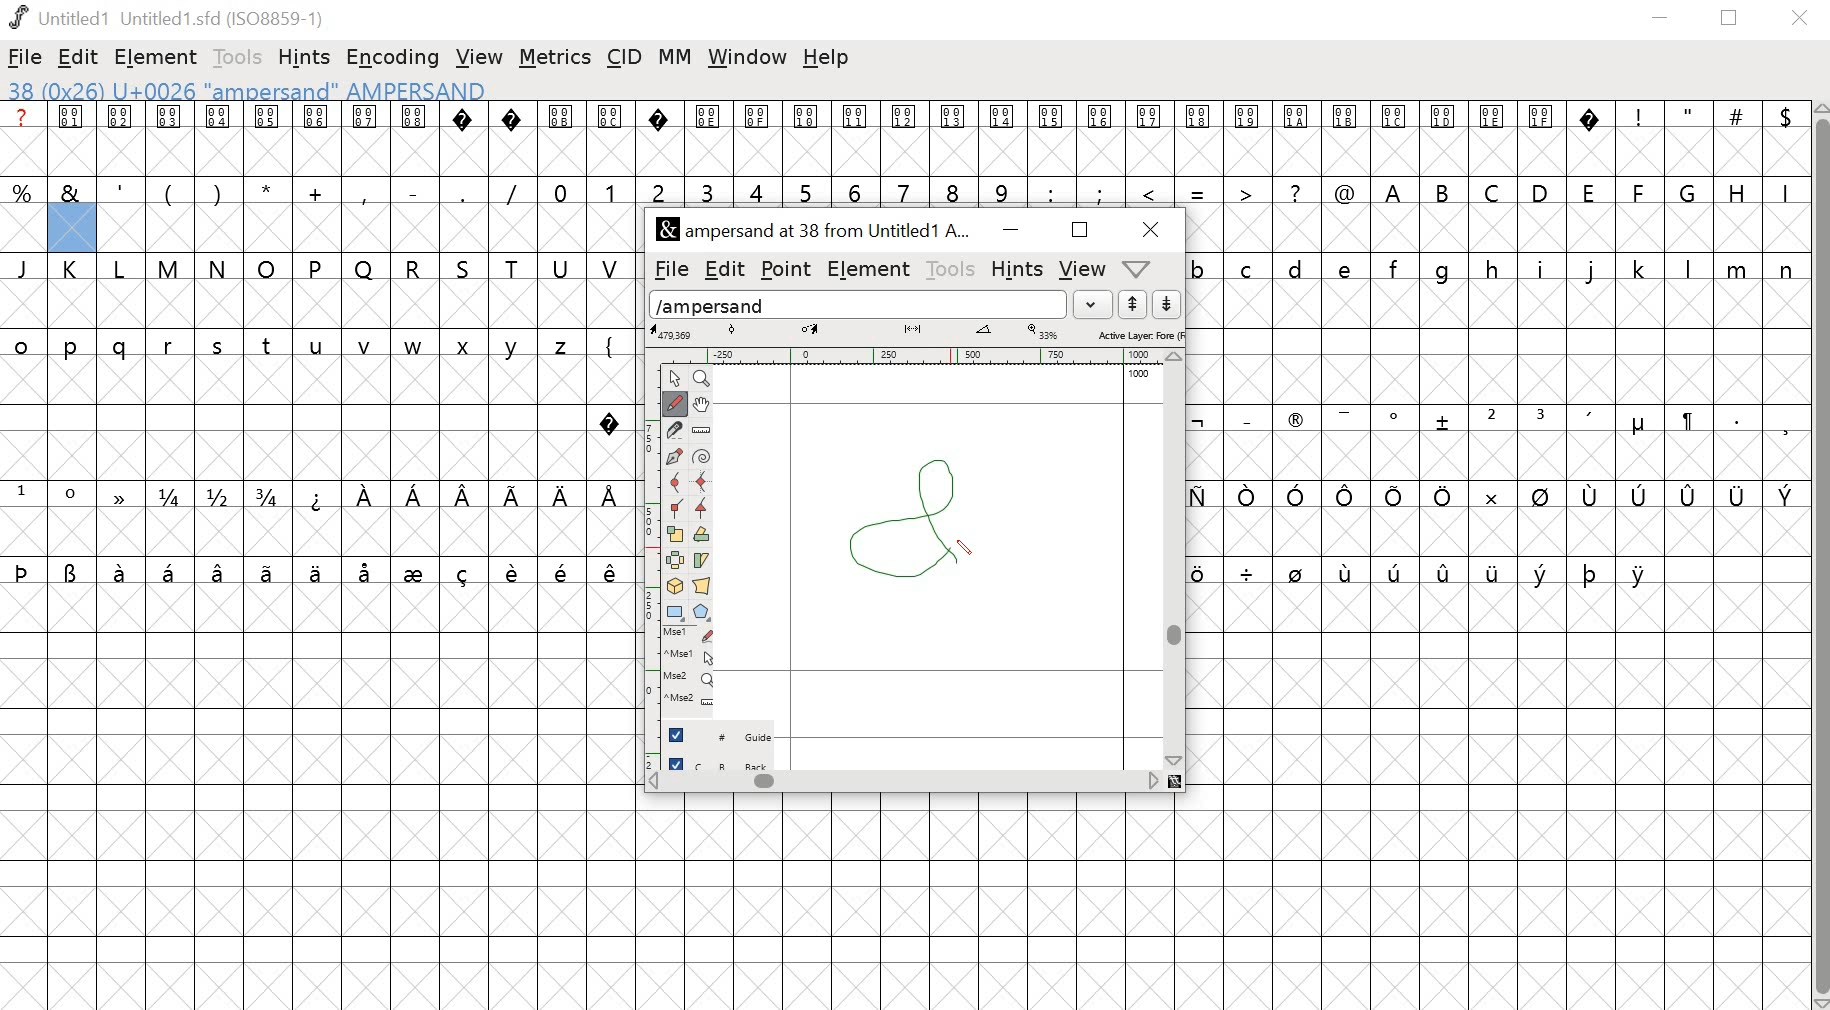  I want to click on r, so click(171, 347).